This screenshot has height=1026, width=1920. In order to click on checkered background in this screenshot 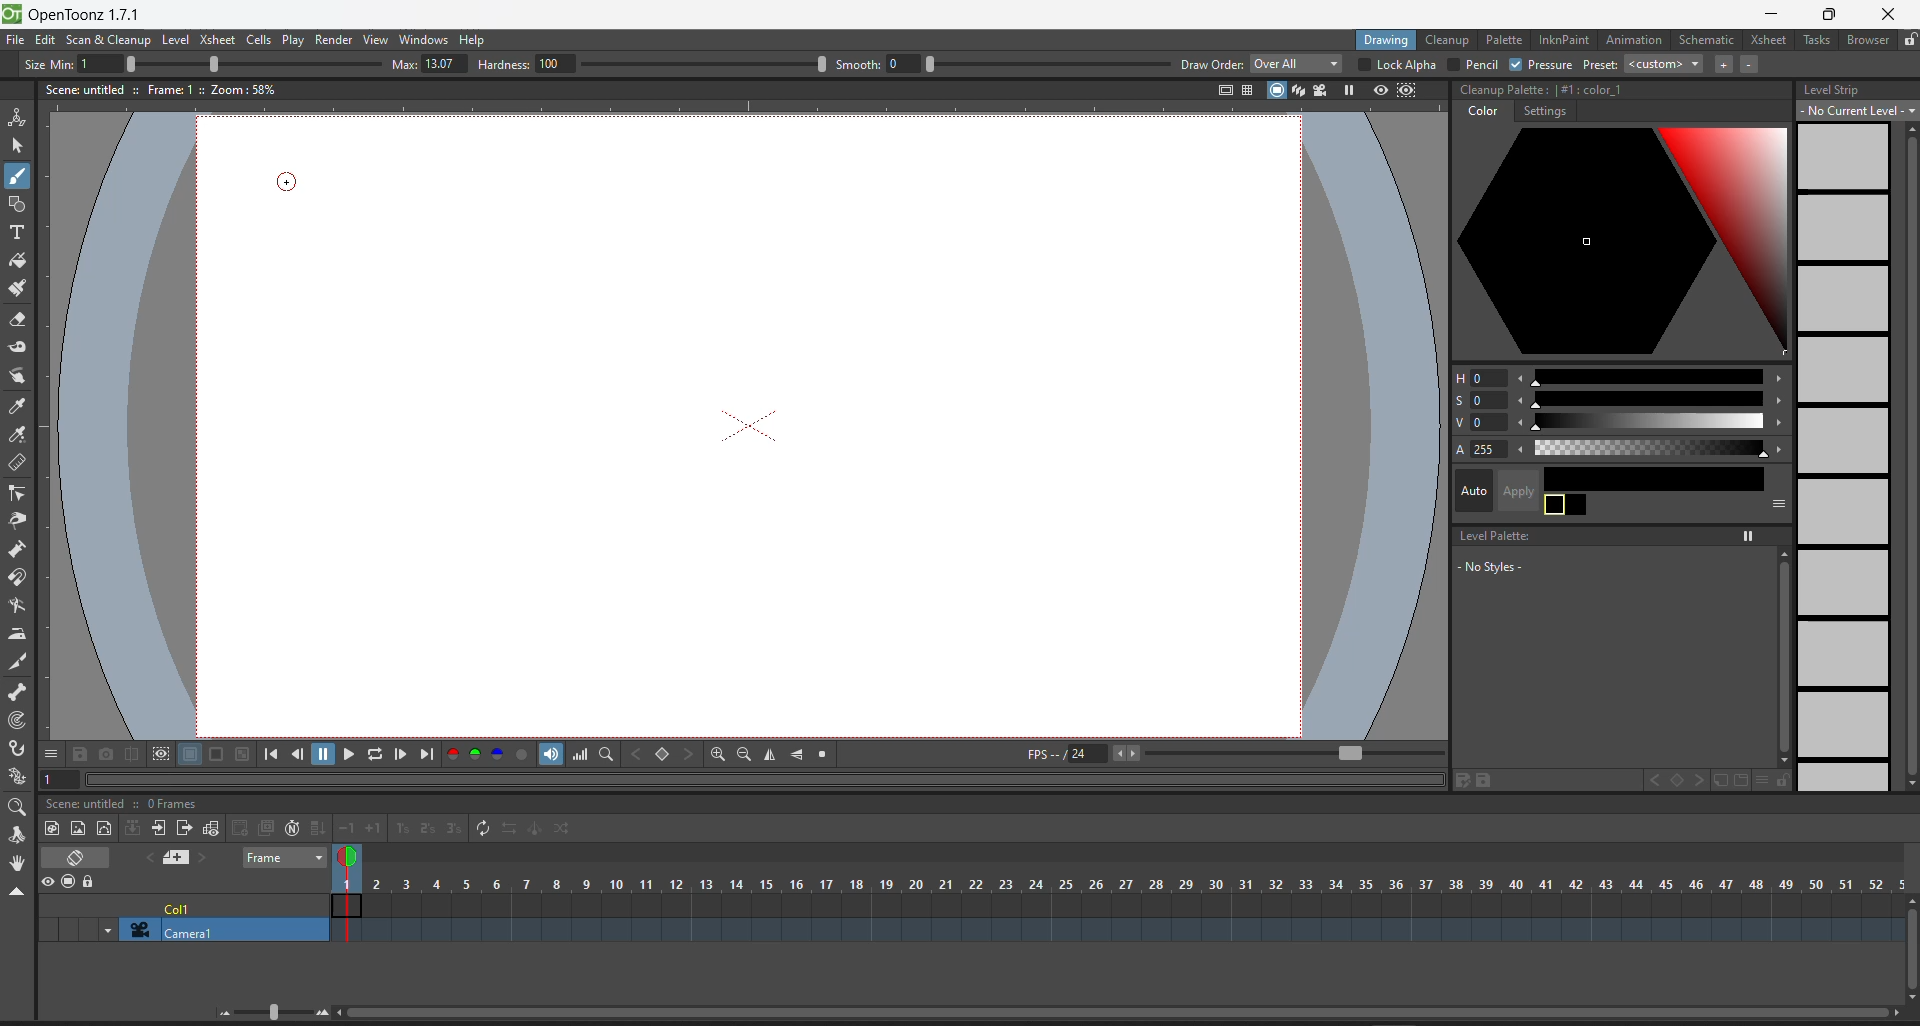, I will do `click(242, 753)`.